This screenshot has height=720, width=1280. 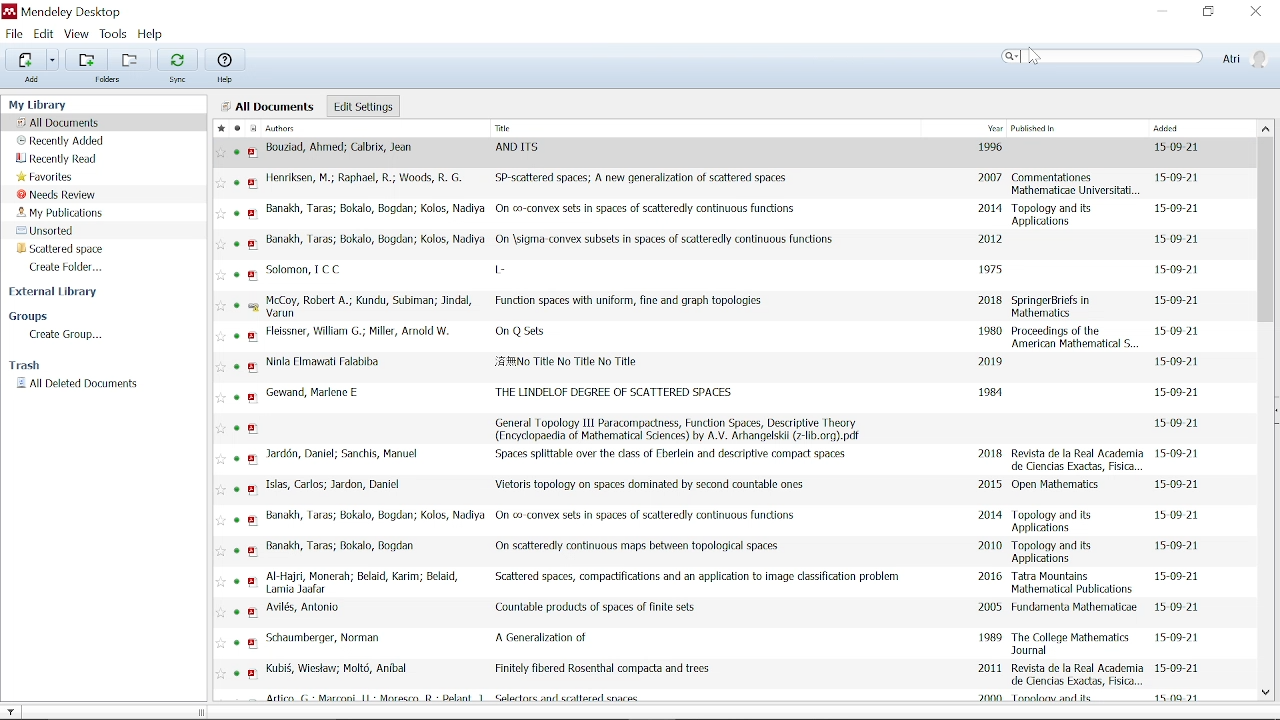 What do you see at coordinates (1266, 230) in the screenshot?
I see `Vertical scrollbar for all files` at bounding box center [1266, 230].